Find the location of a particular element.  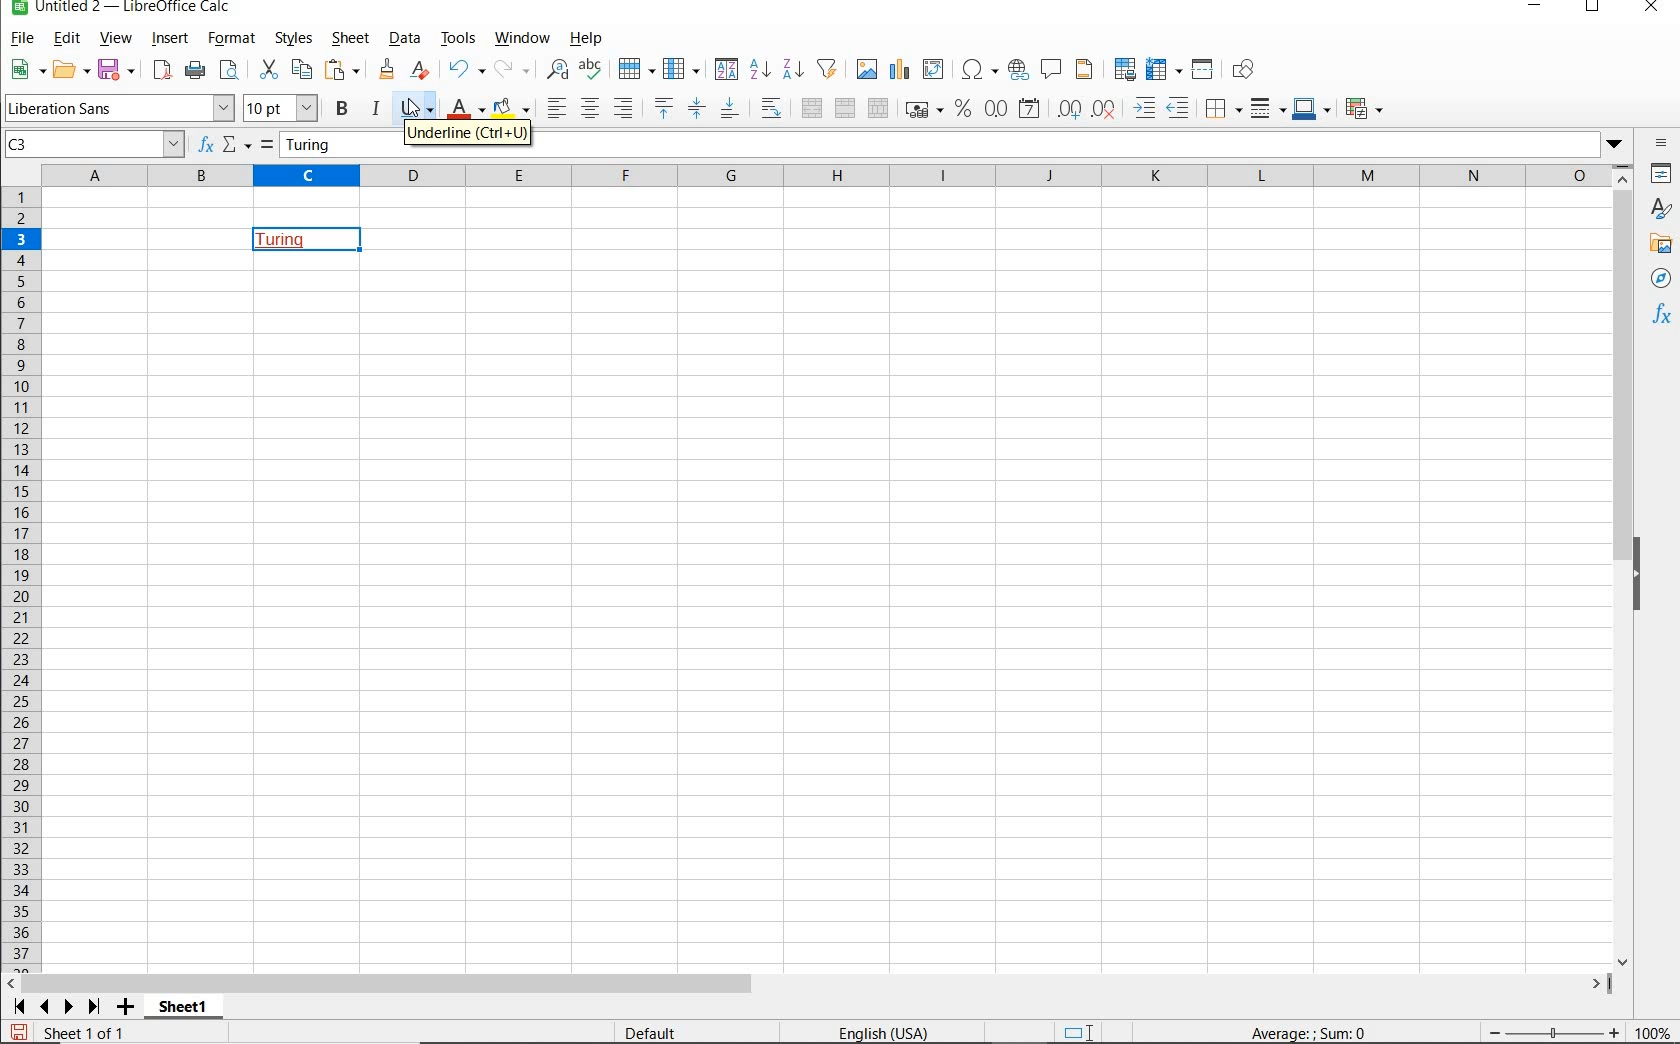

BOLD is located at coordinates (345, 110).